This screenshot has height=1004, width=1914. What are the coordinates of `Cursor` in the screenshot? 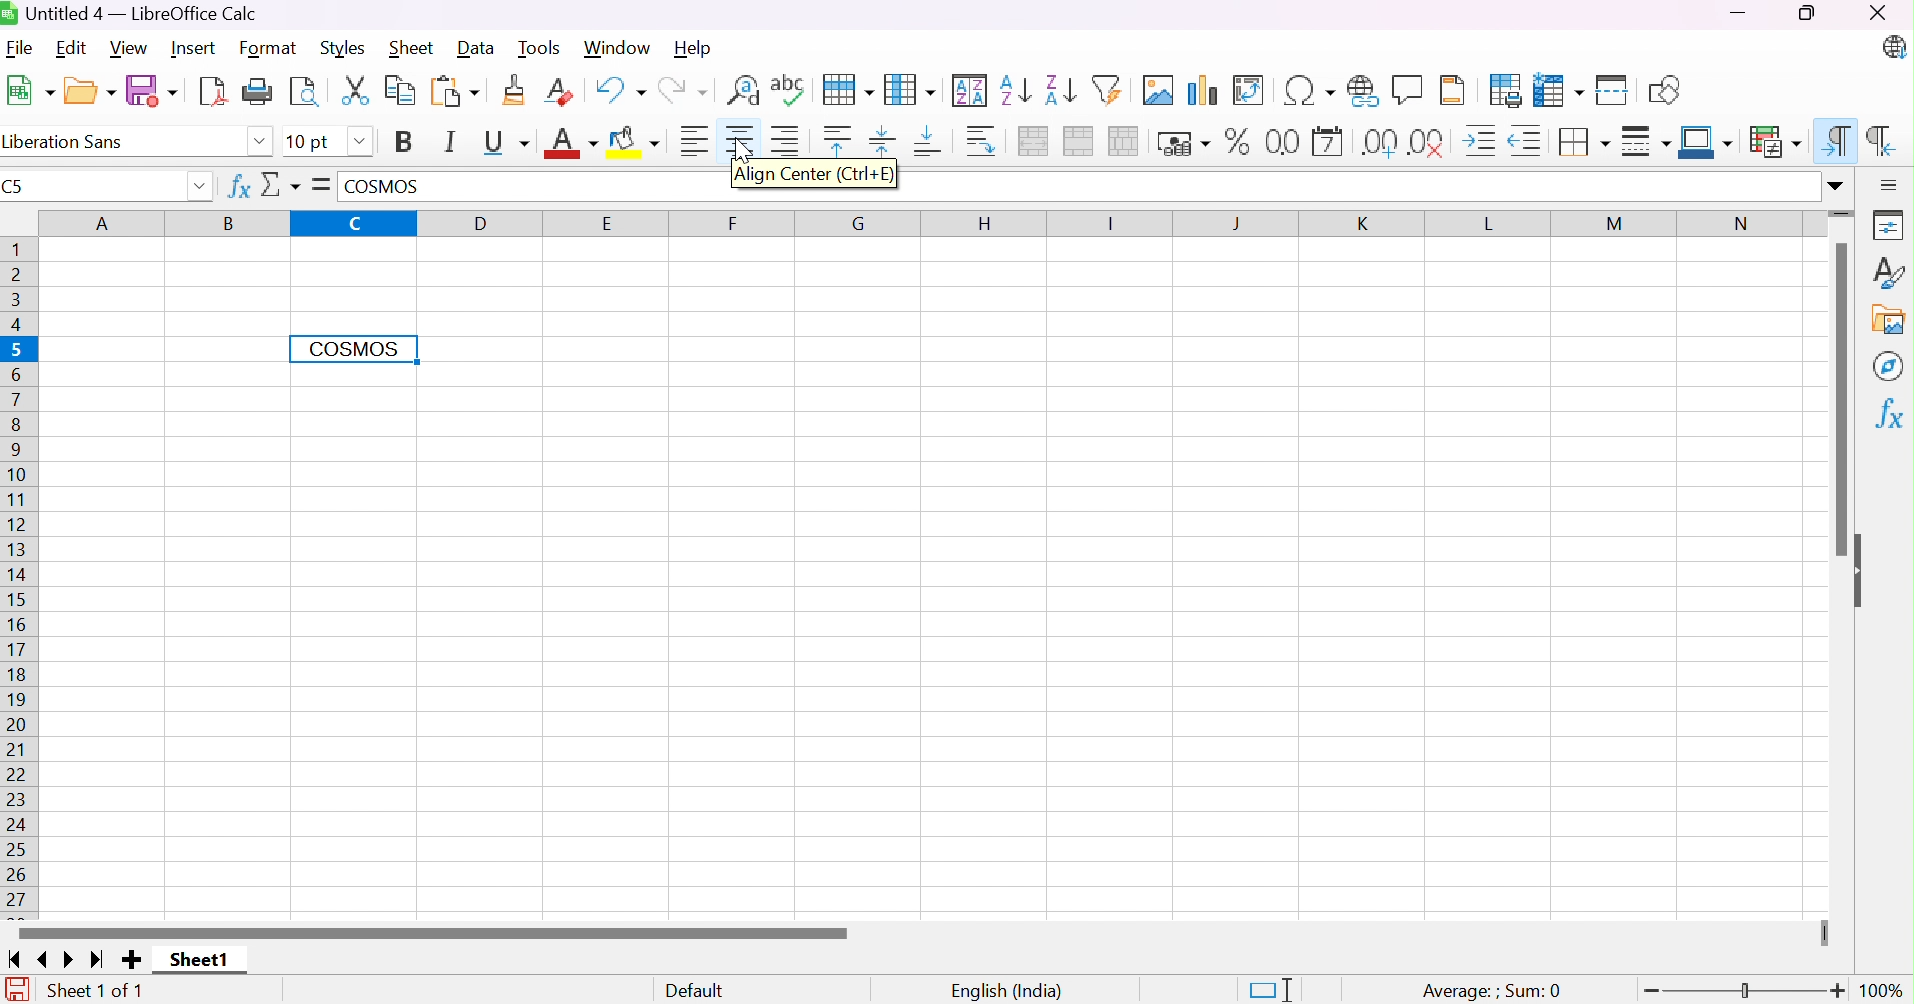 It's located at (739, 148).